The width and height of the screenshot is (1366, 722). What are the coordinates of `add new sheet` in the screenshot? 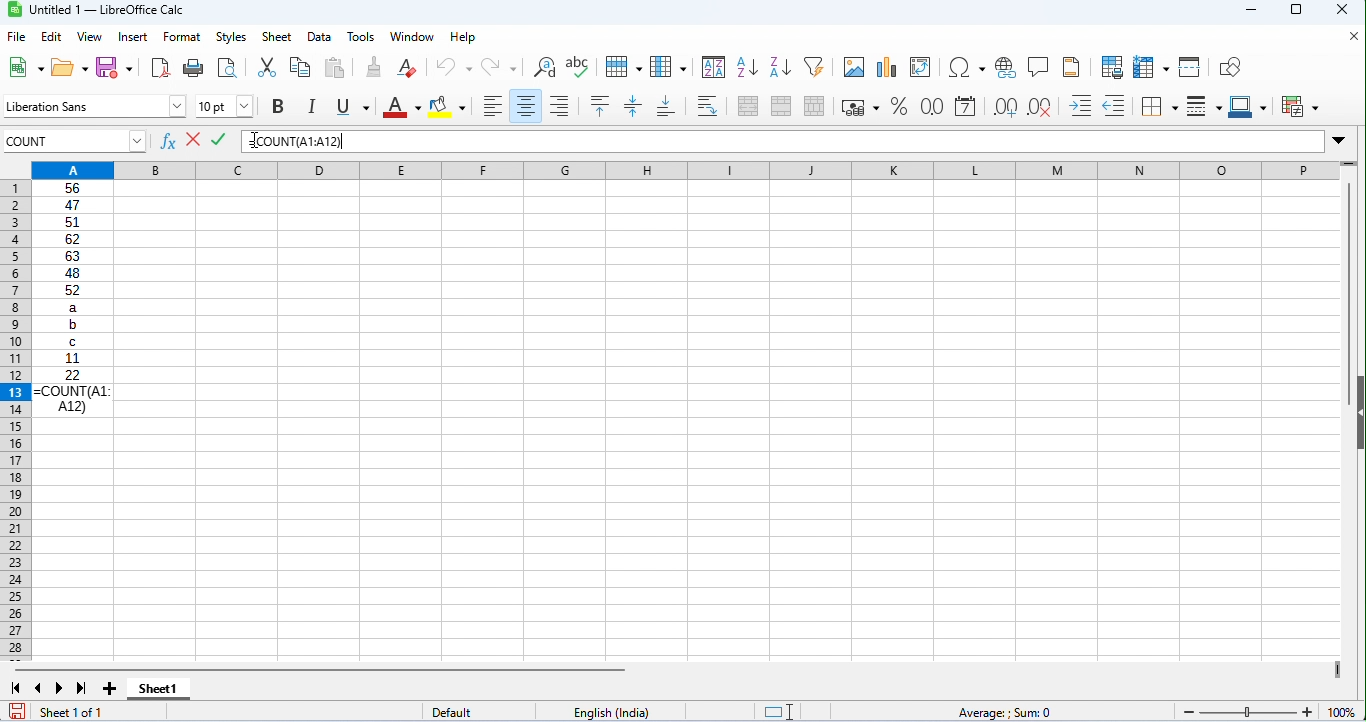 It's located at (109, 690).